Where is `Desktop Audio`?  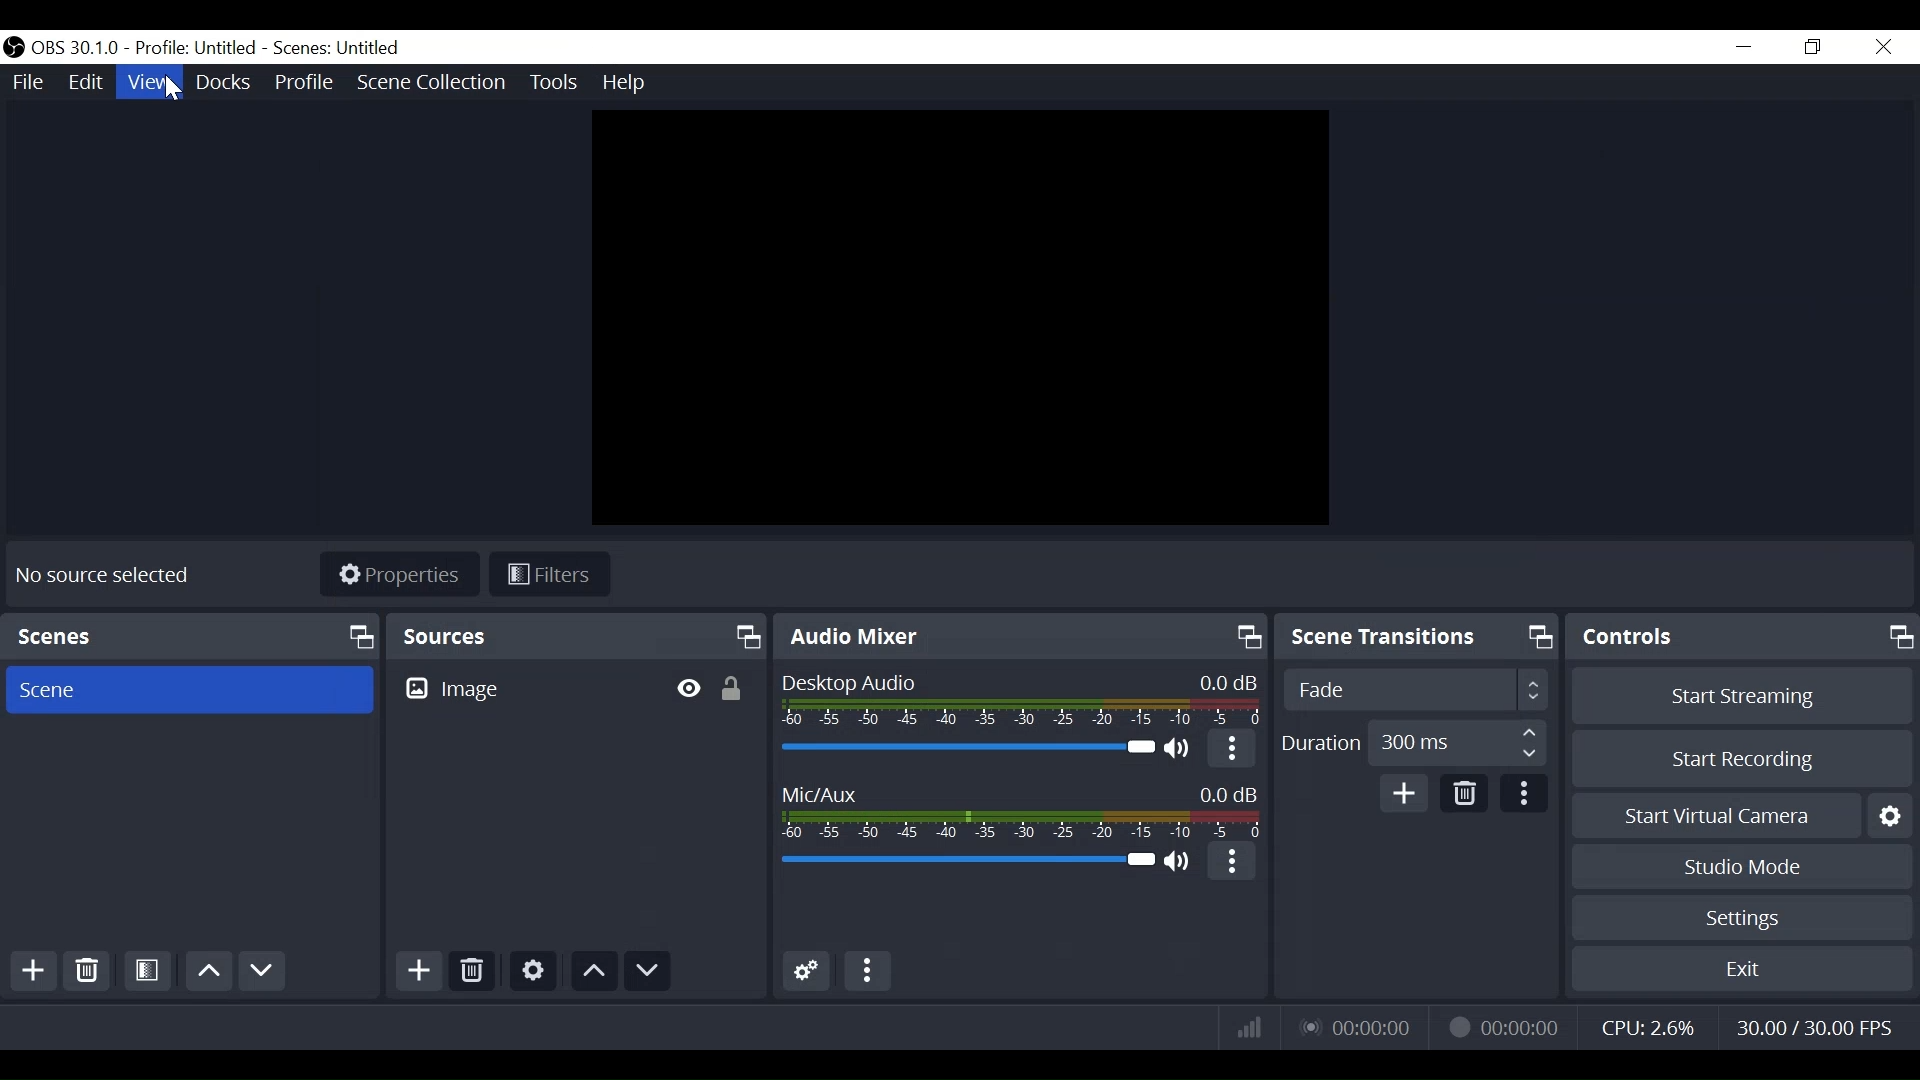
Desktop Audio is located at coordinates (965, 749).